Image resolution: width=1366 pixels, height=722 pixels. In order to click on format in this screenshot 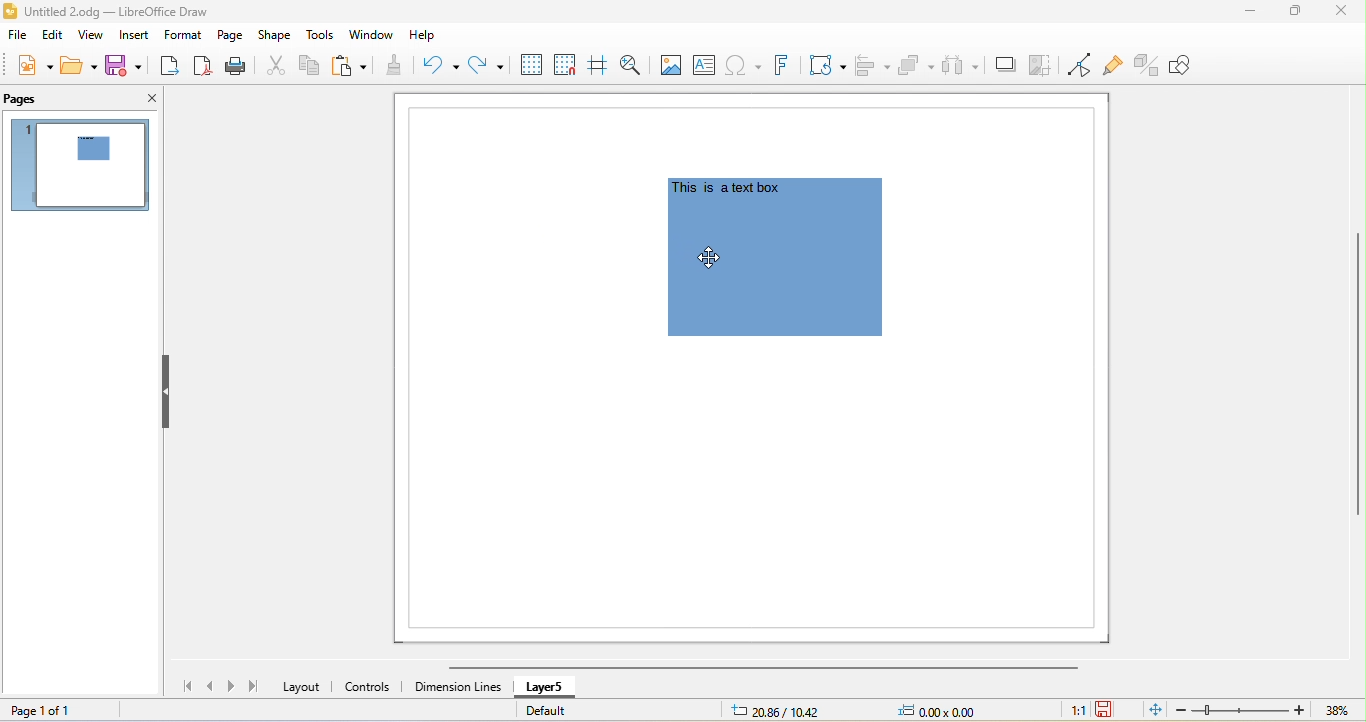, I will do `click(181, 37)`.